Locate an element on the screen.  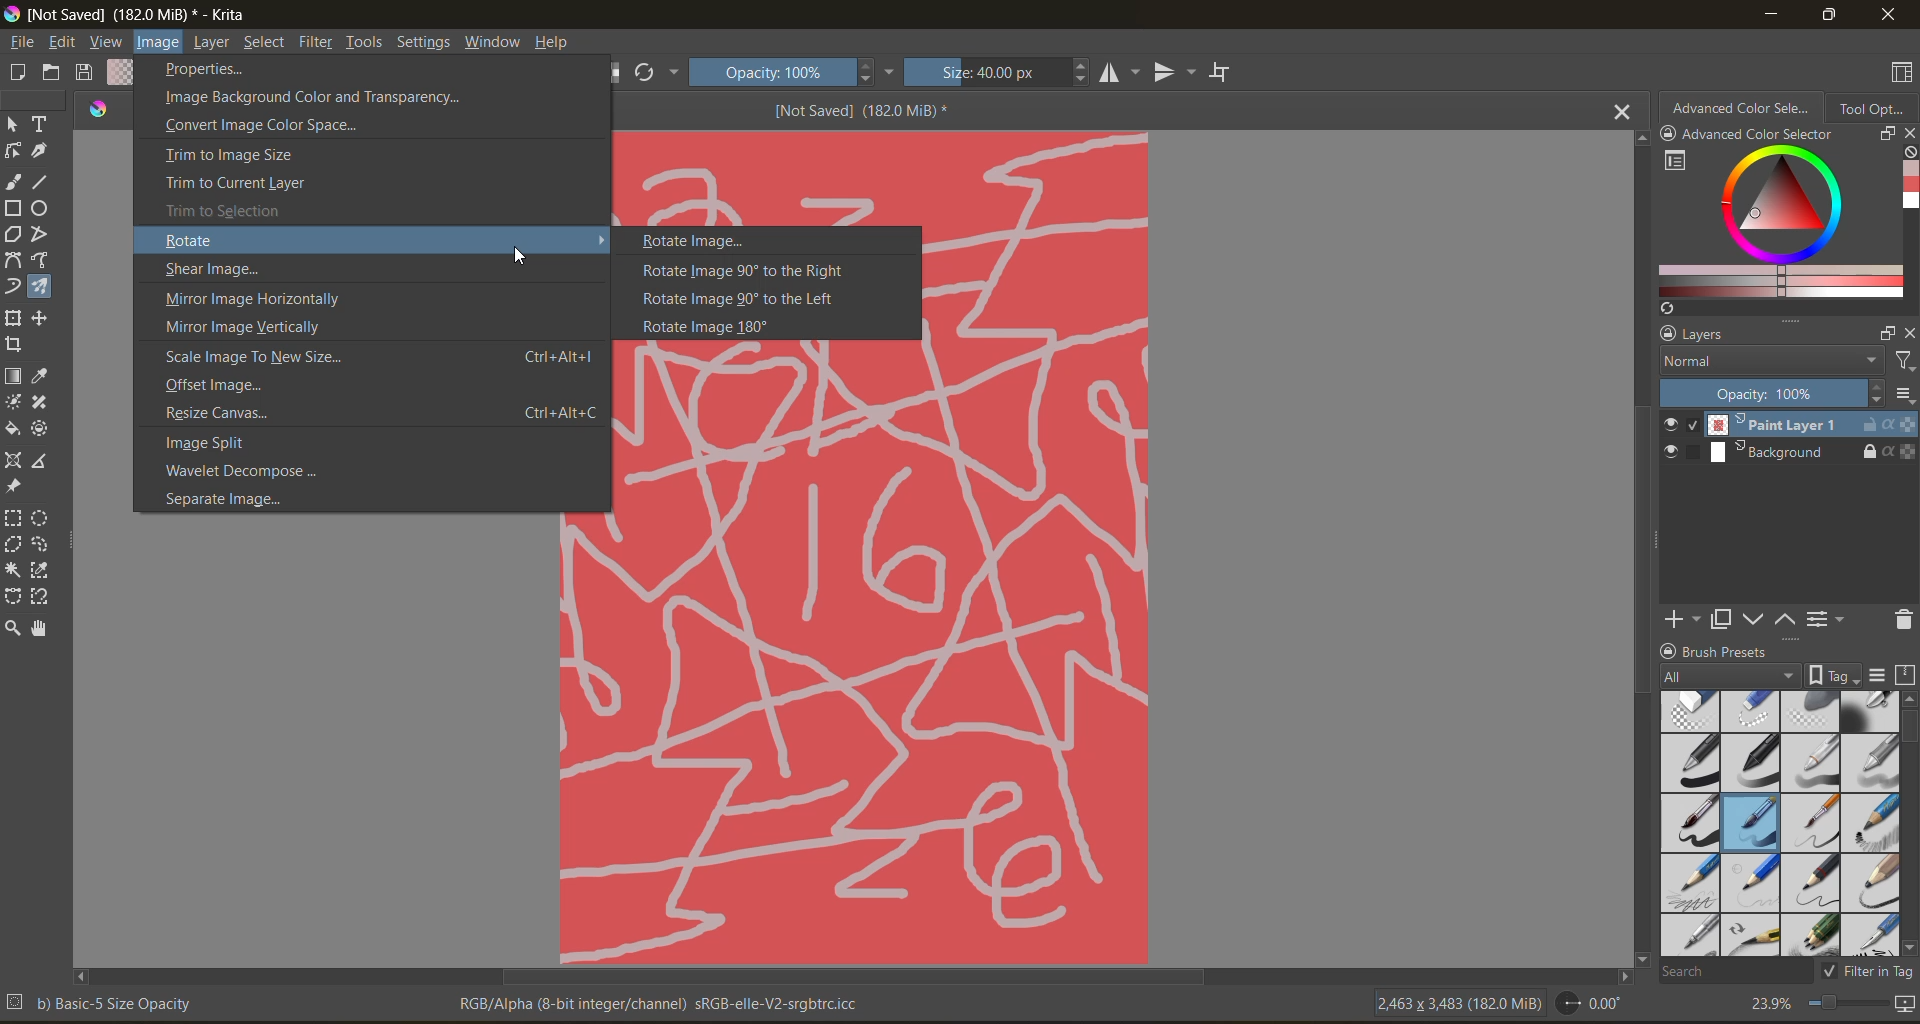
filter in tag is located at coordinates (1864, 973).